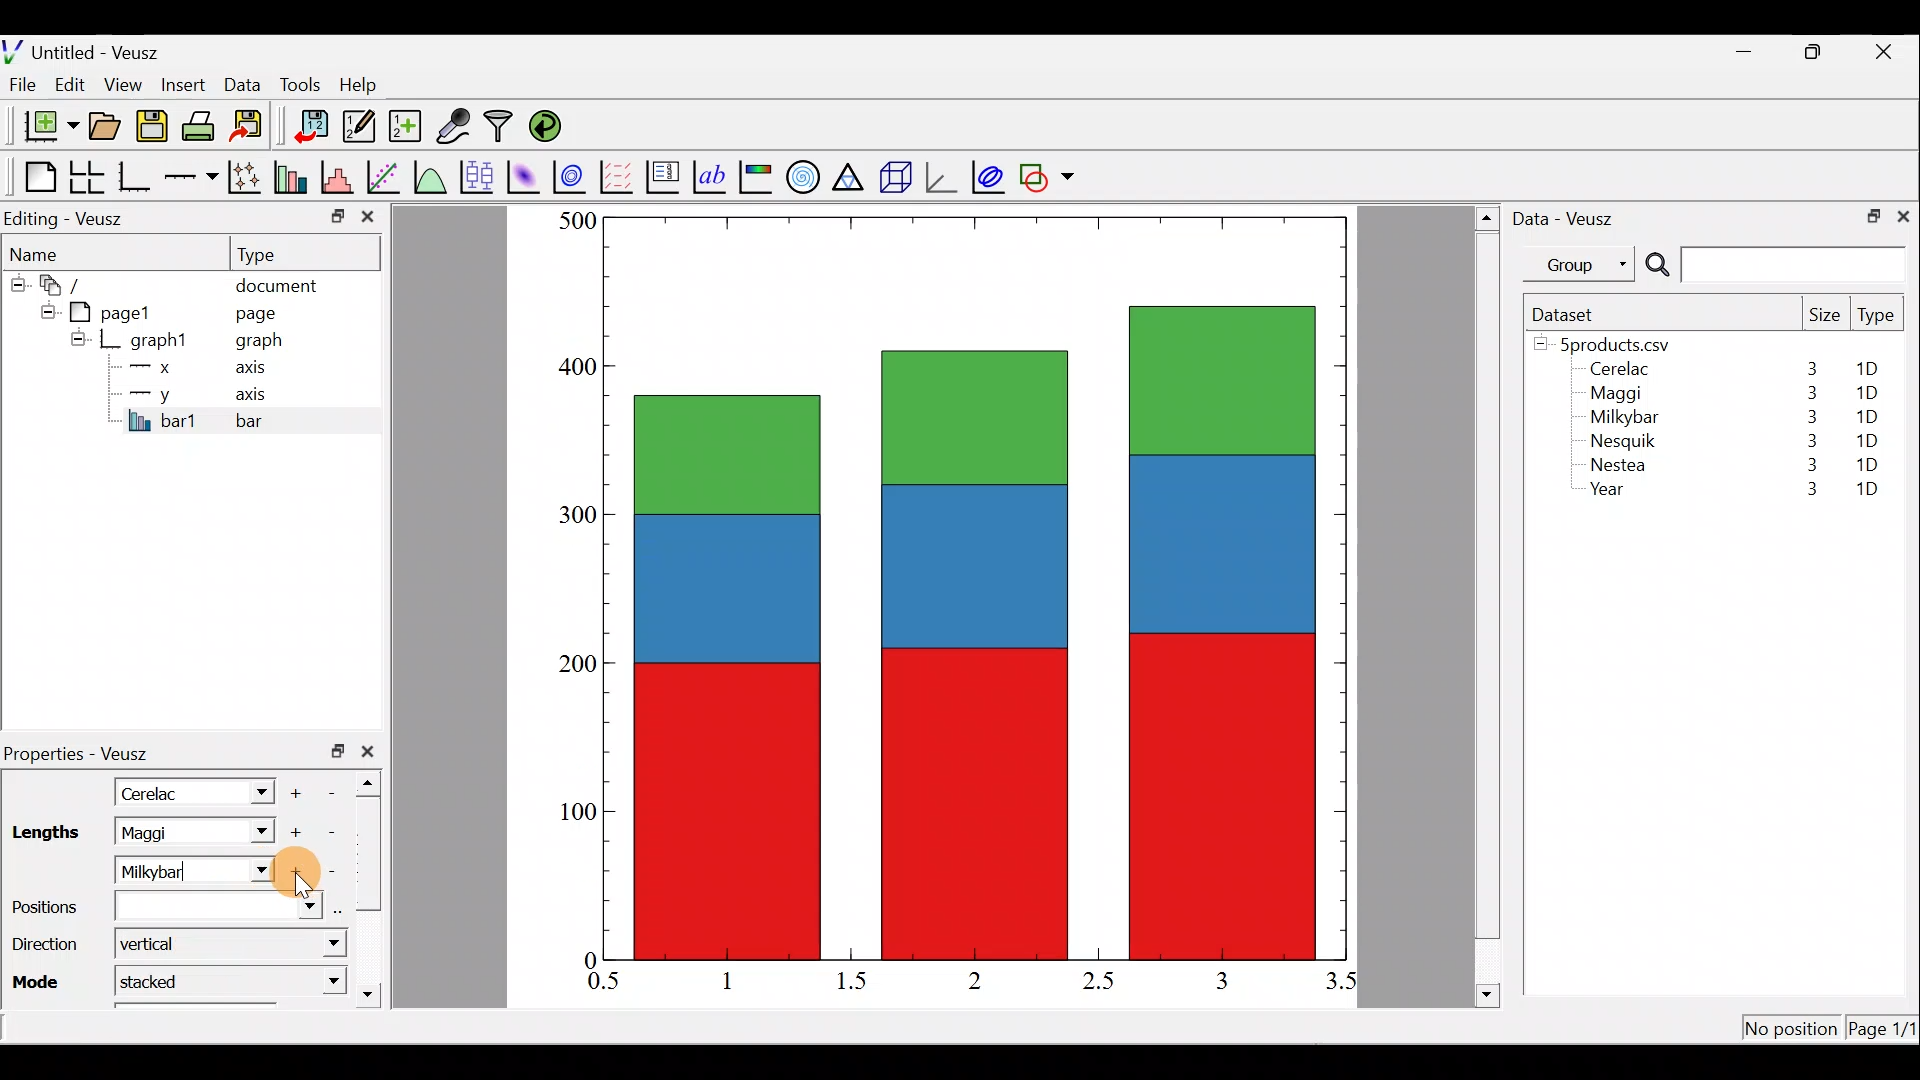 The width and height of the screenshot is (1920, 1080). What do you see at coordinates (262, 872) in the screenshot?
I see `Lengths dropdown` at bounding box center [262, 872].